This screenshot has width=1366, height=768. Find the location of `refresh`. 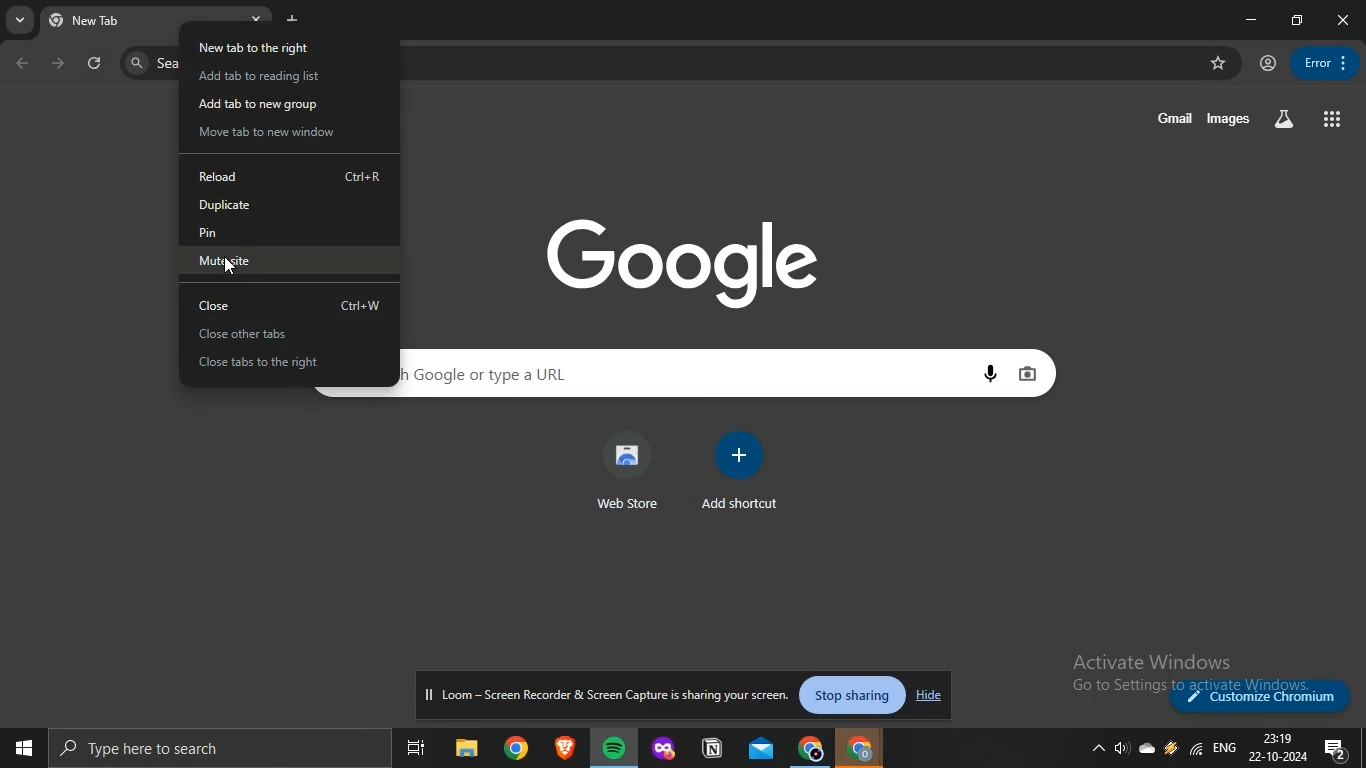

refresh is located at coordinates (96, 64).